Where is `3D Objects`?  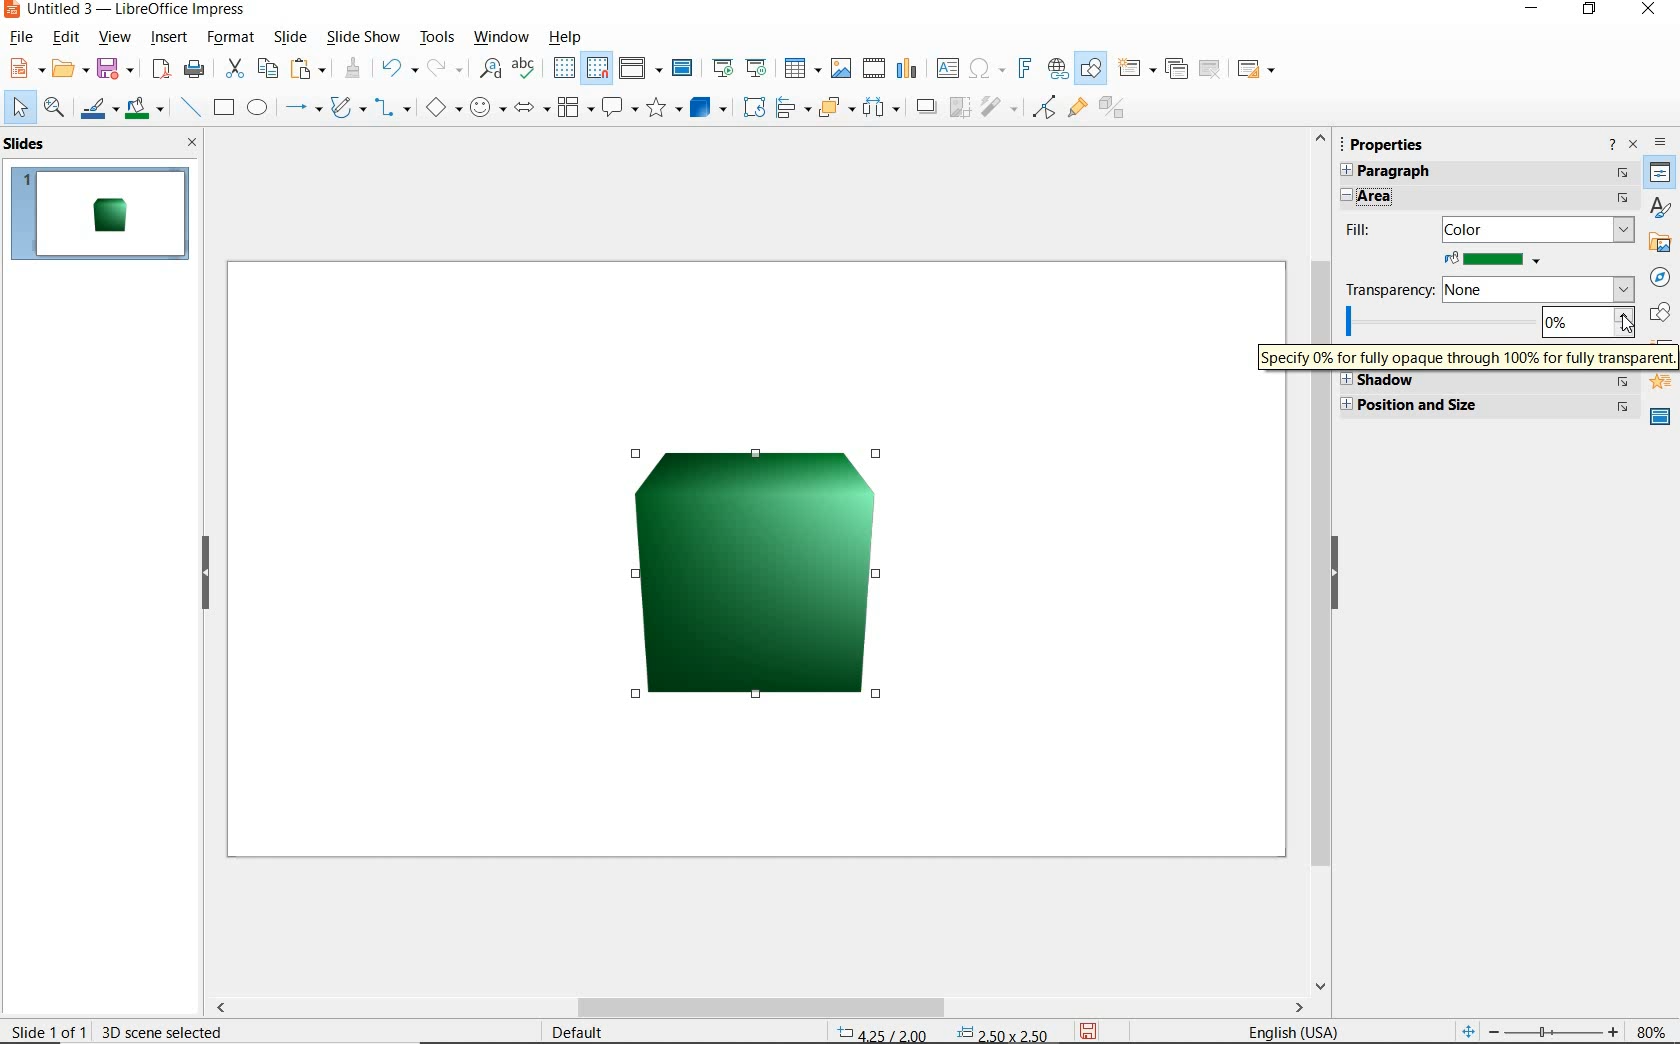 3D Objects is located at coordinates (710, 110).